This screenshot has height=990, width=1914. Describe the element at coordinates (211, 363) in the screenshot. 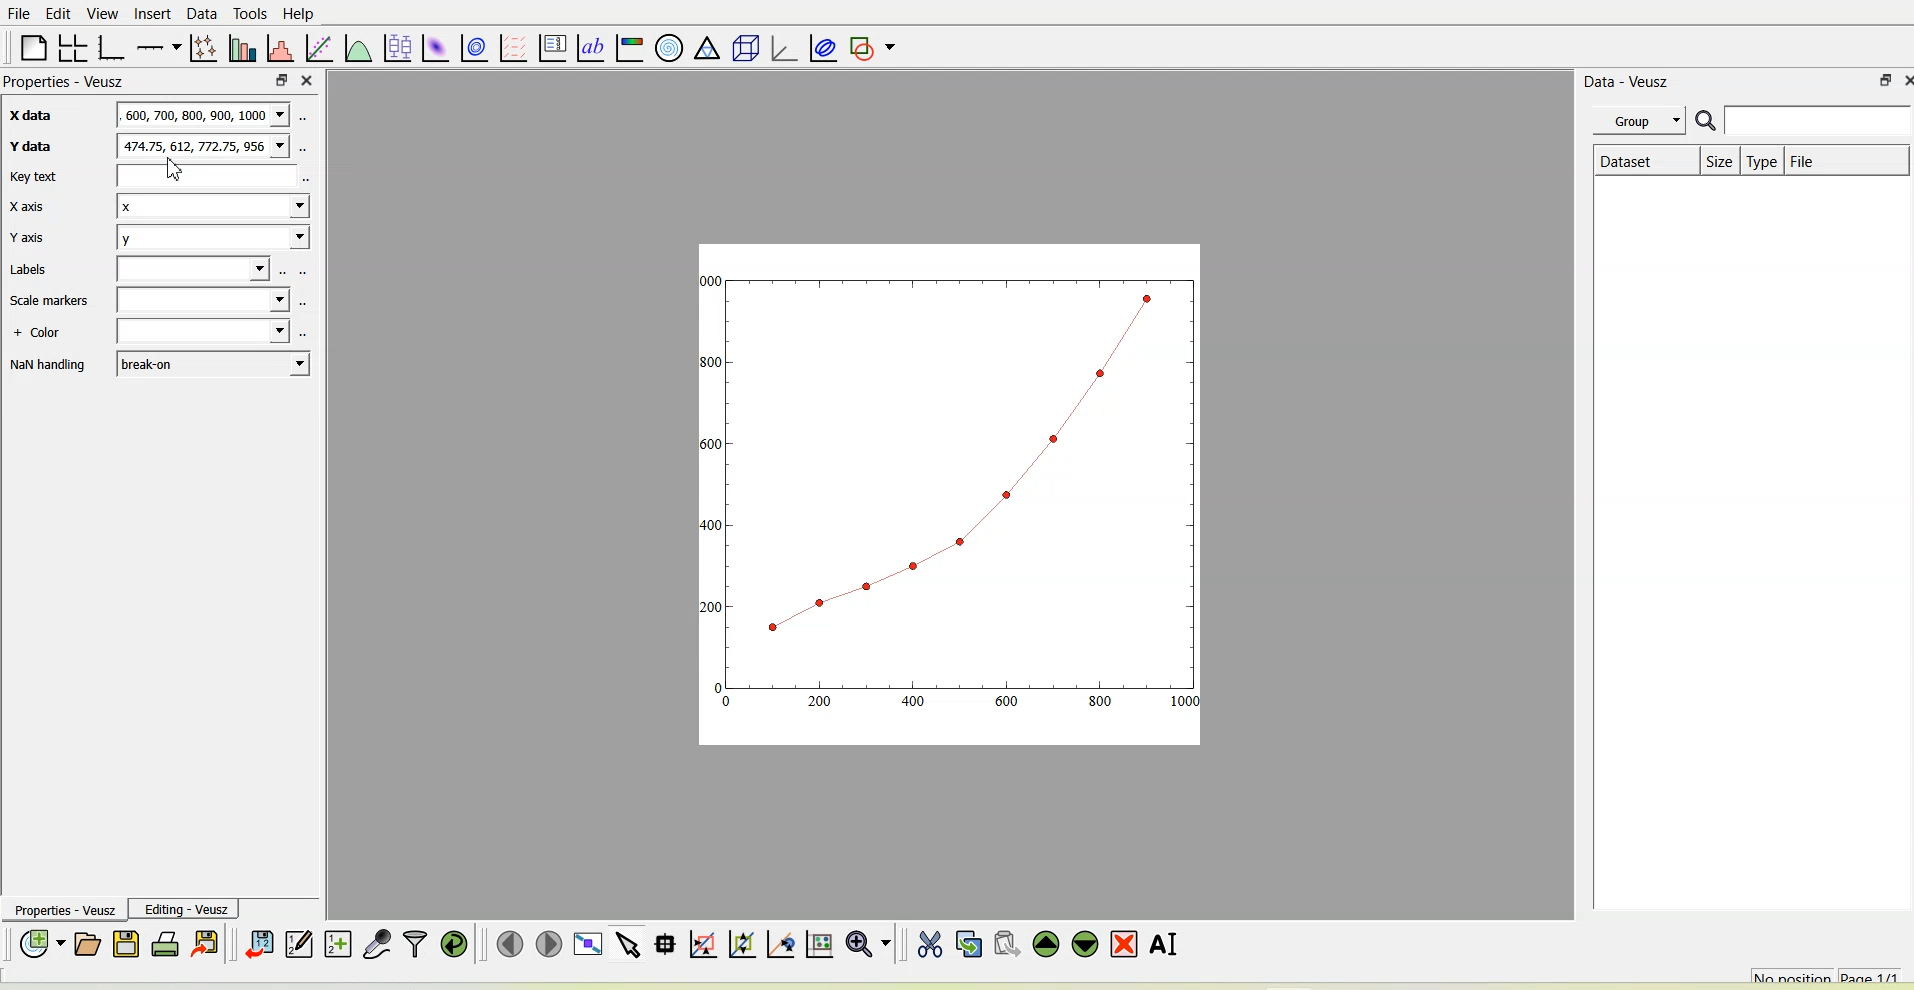

I see `break-on ` at that location.